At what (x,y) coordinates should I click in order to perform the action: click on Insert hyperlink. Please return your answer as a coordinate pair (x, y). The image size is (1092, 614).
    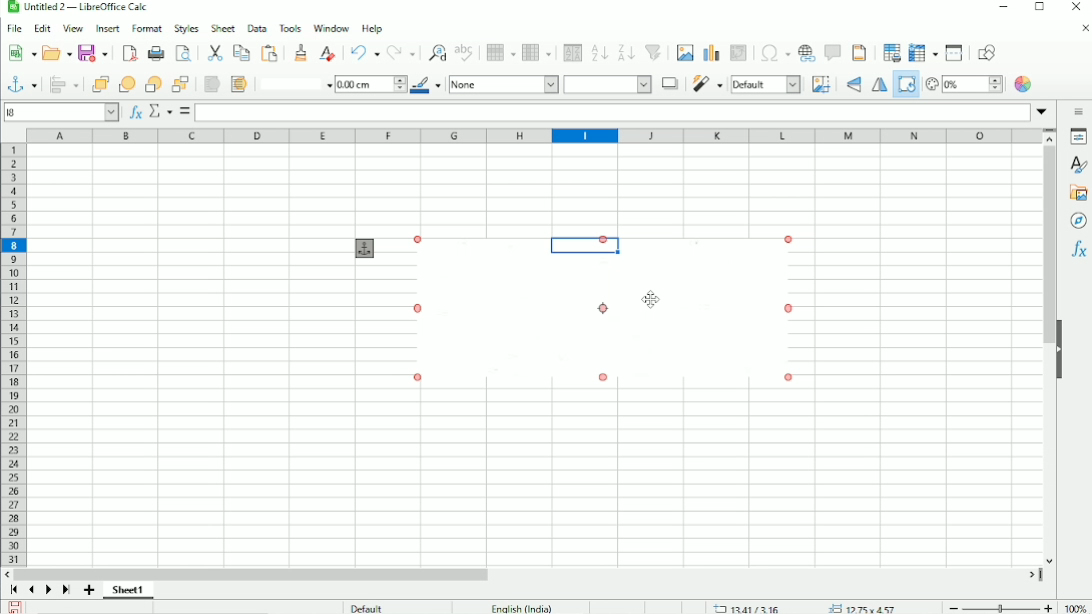
    Looking at the image, I should click on (806, 53).